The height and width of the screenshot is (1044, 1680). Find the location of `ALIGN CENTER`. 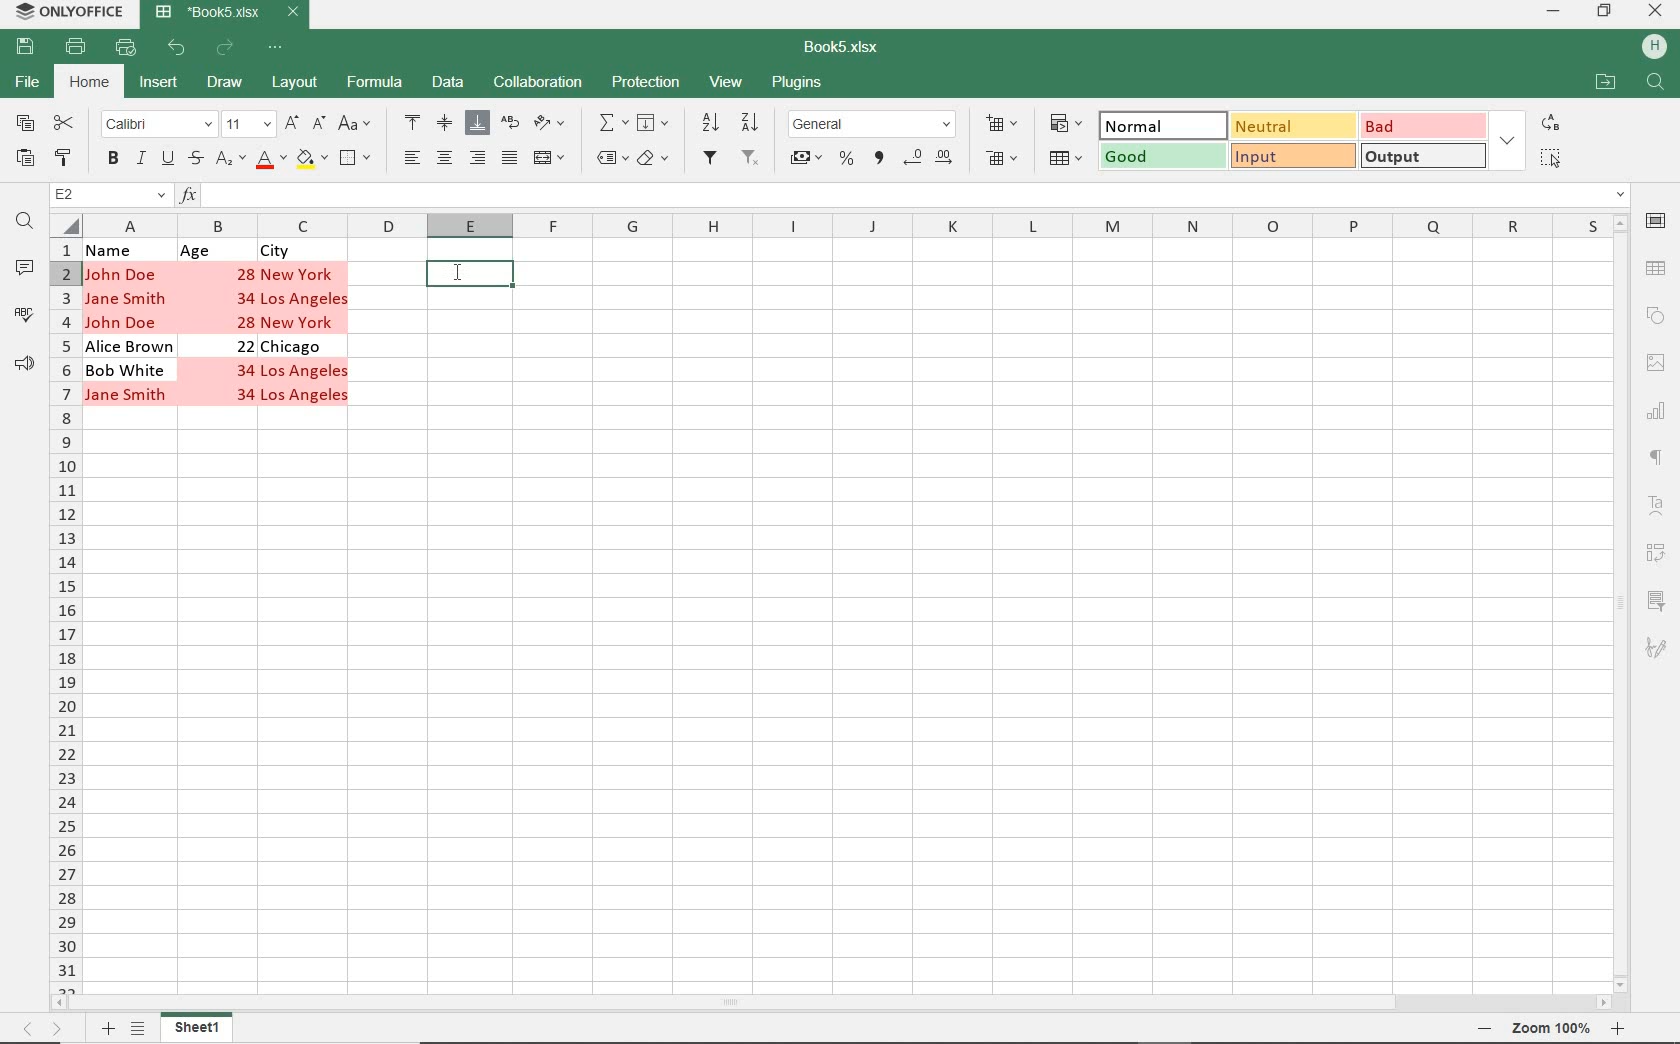

ALIGN CENTER is located at coordinates (444, 159).